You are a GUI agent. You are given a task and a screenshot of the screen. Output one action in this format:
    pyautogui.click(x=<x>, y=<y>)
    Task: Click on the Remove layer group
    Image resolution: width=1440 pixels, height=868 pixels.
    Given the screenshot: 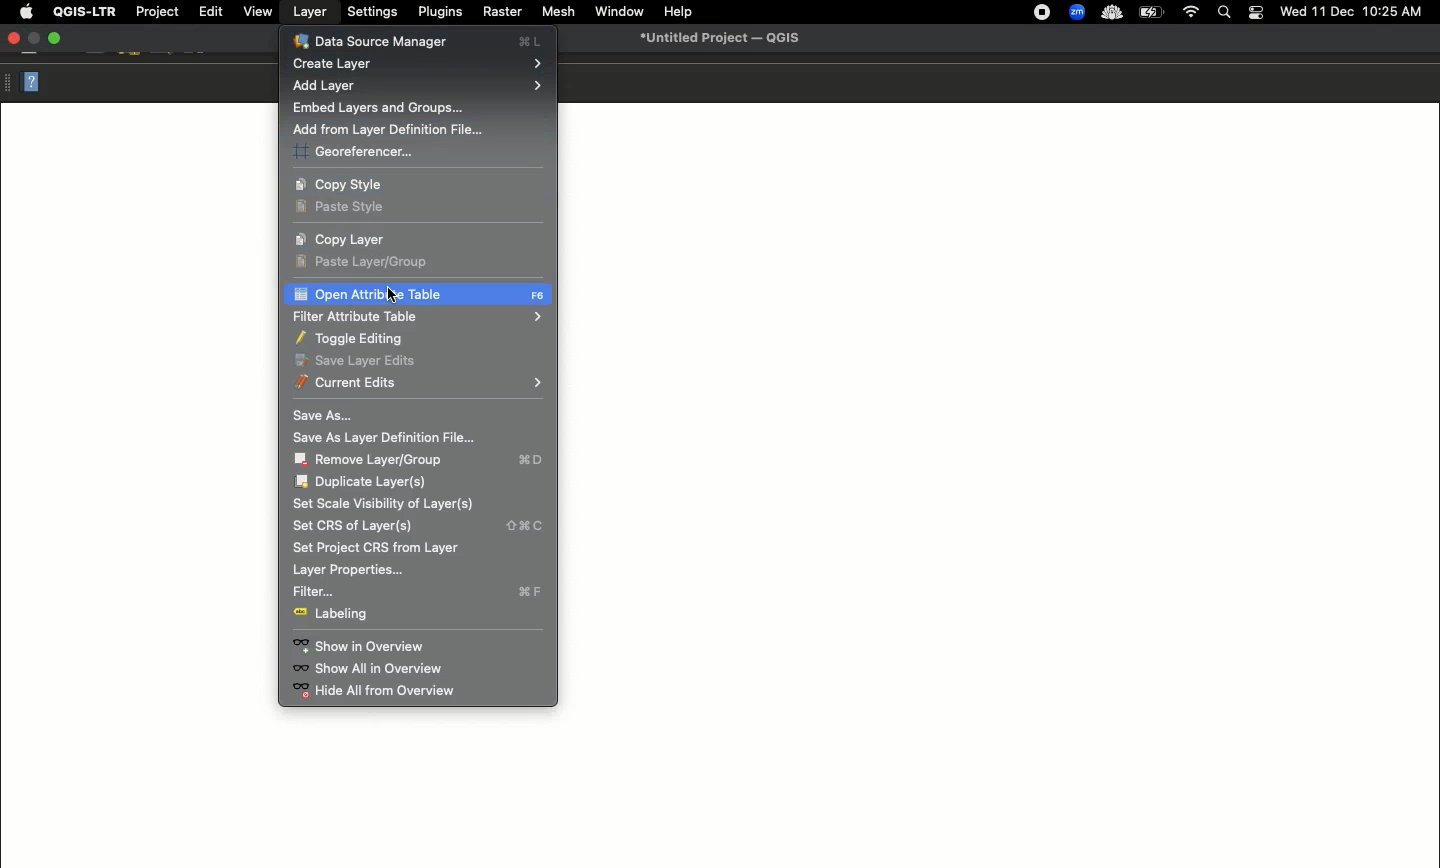 What is the action you would take?
    pyautogui.click(x=421, y=460)
    